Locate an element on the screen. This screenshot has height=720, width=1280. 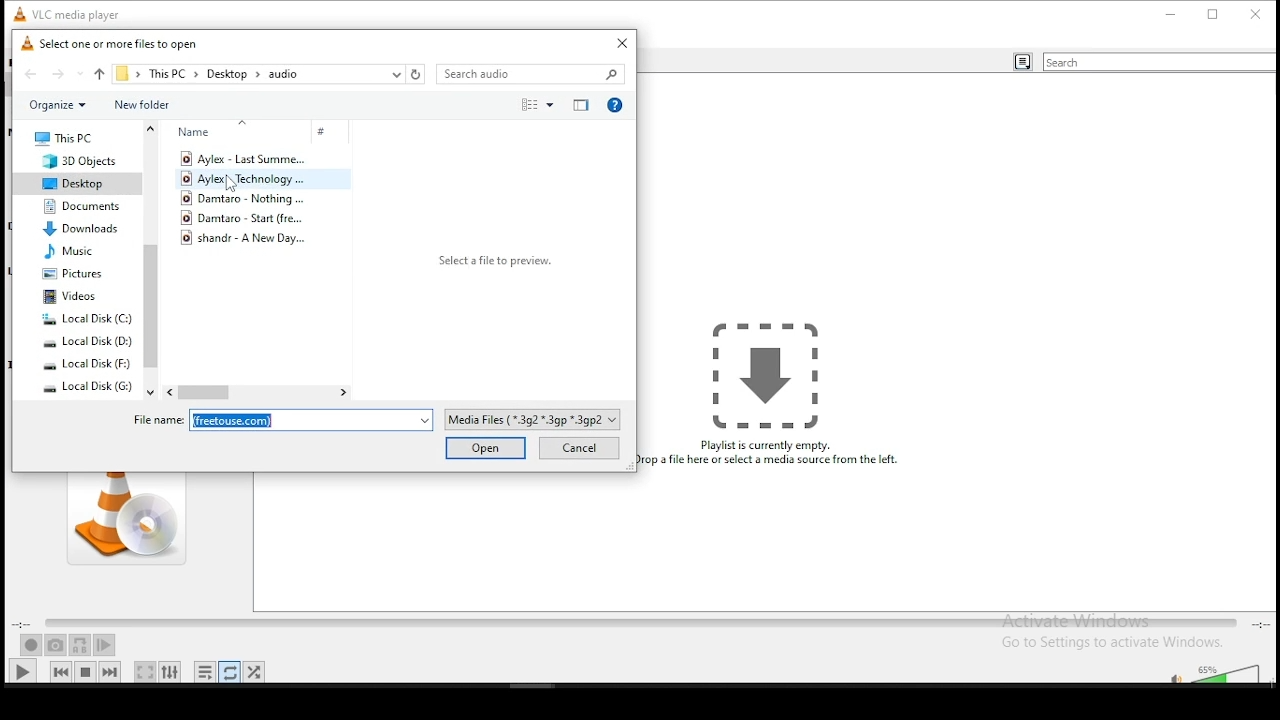
random is located at coordinates (254, 672).